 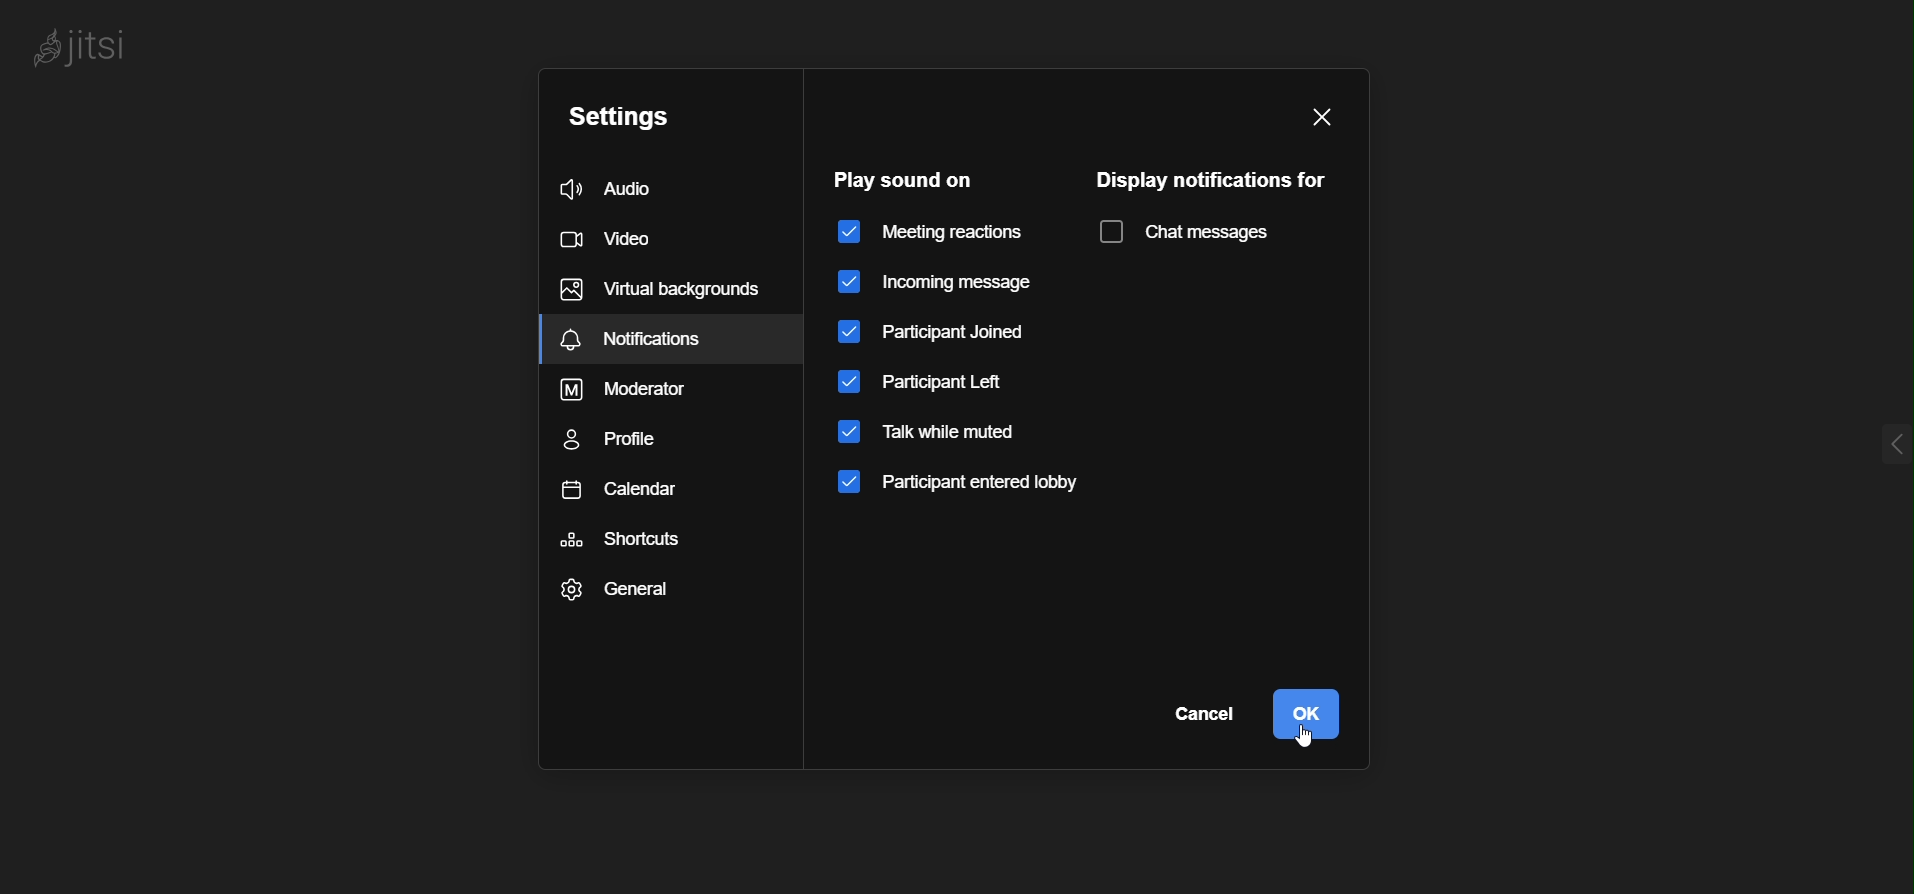 What do you see at coordinates (1859, 430) in the screenshot?
I see `expand` at bounding box center [1859, 430].